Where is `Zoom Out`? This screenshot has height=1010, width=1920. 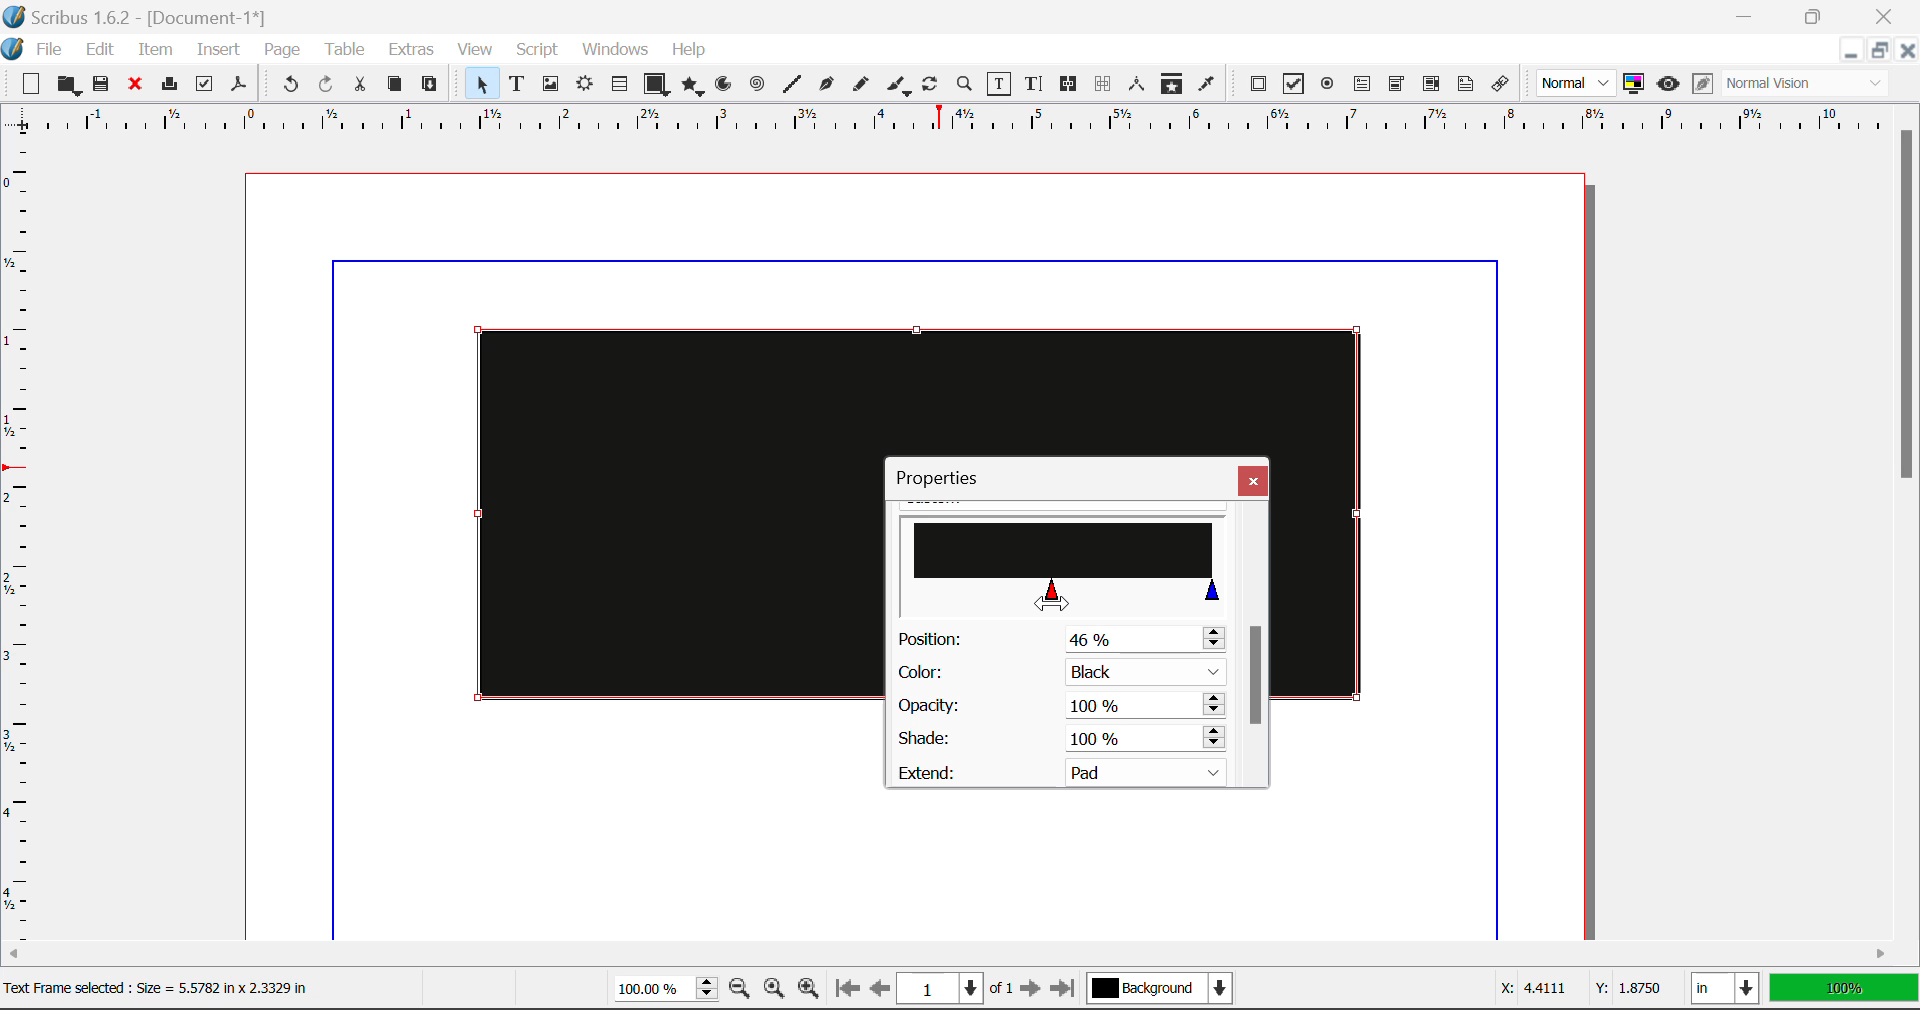 Zoom Out is located at coordinates (742, 990).